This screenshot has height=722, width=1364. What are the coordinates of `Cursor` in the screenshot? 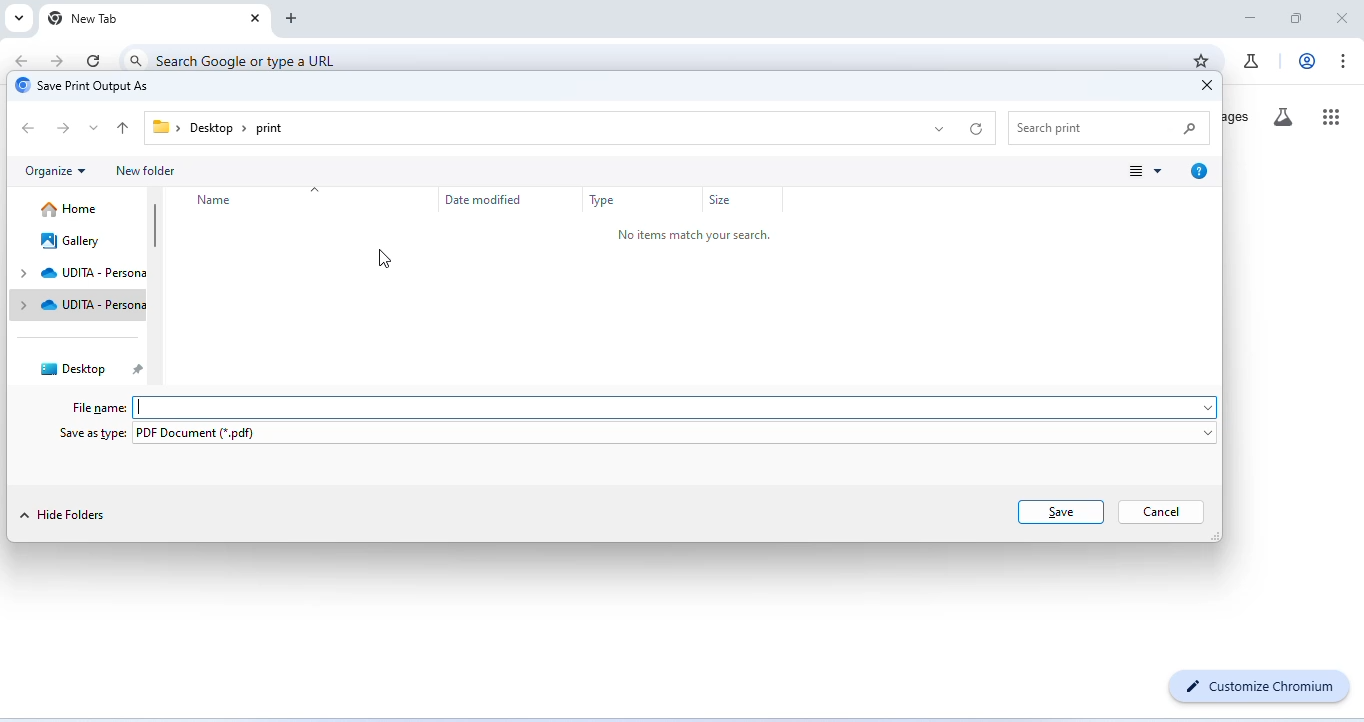 It's located at (384, 258).